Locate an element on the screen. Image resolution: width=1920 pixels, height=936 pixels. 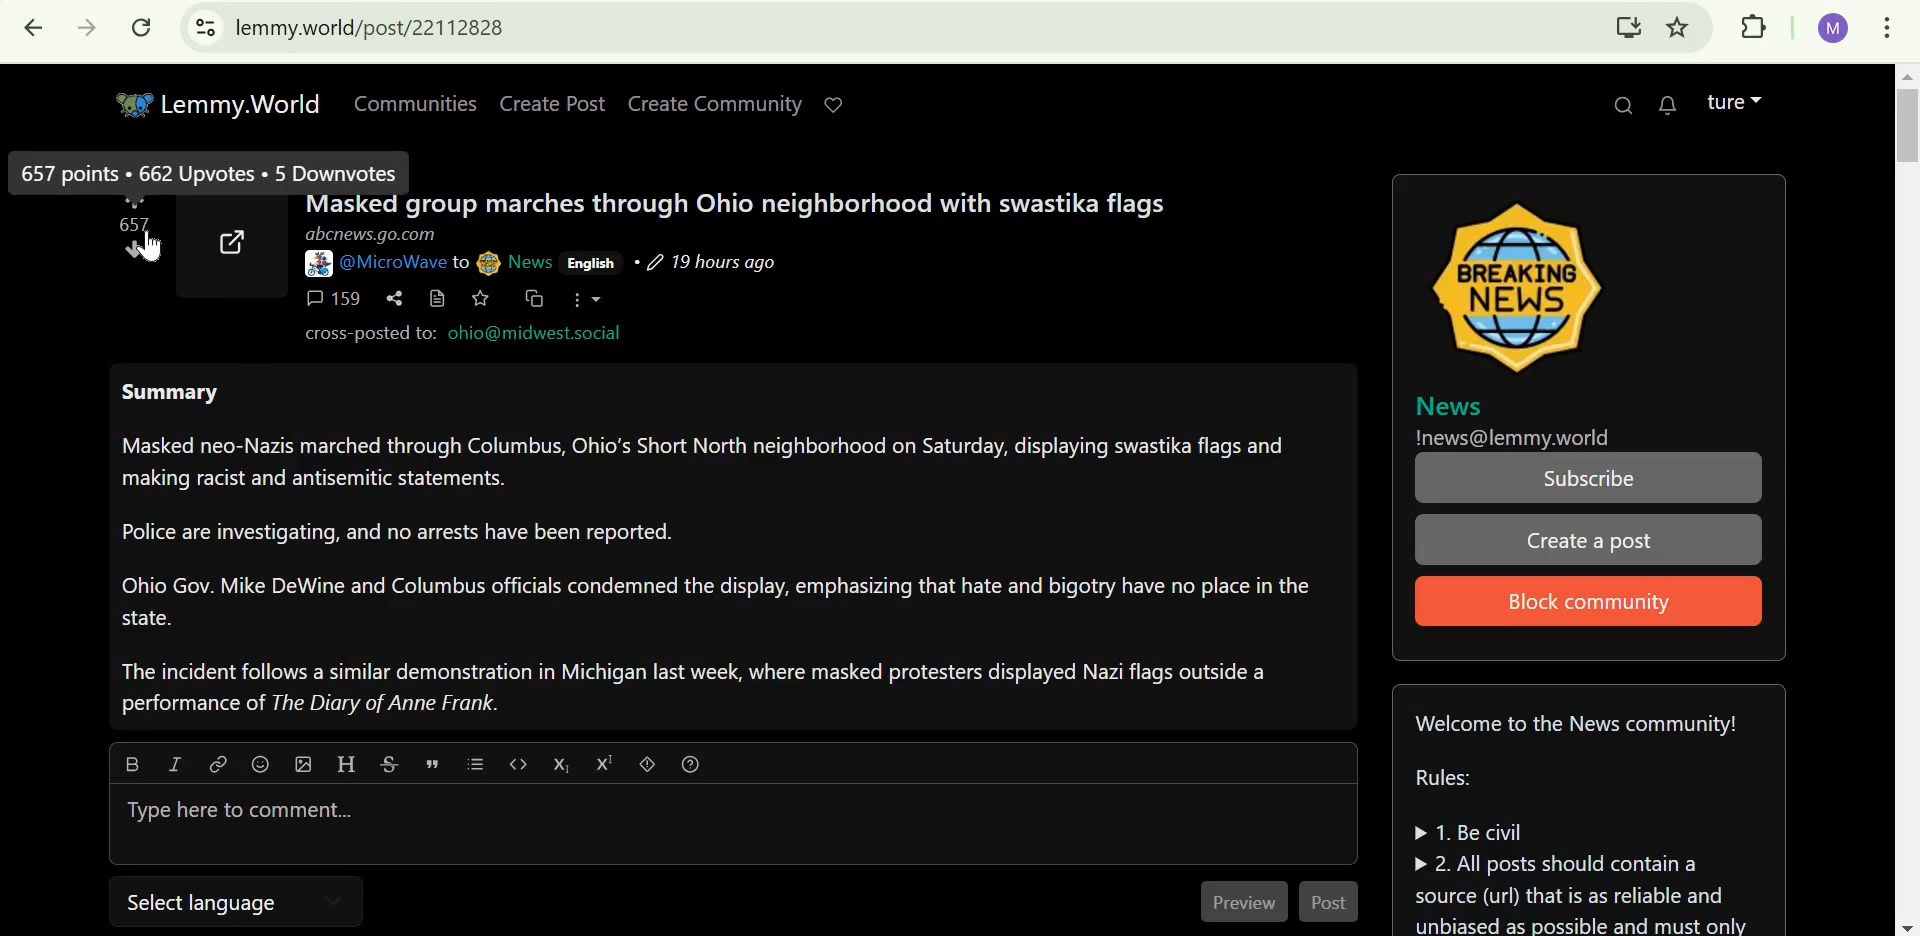
Create Post is located at coordinates (555, 102).